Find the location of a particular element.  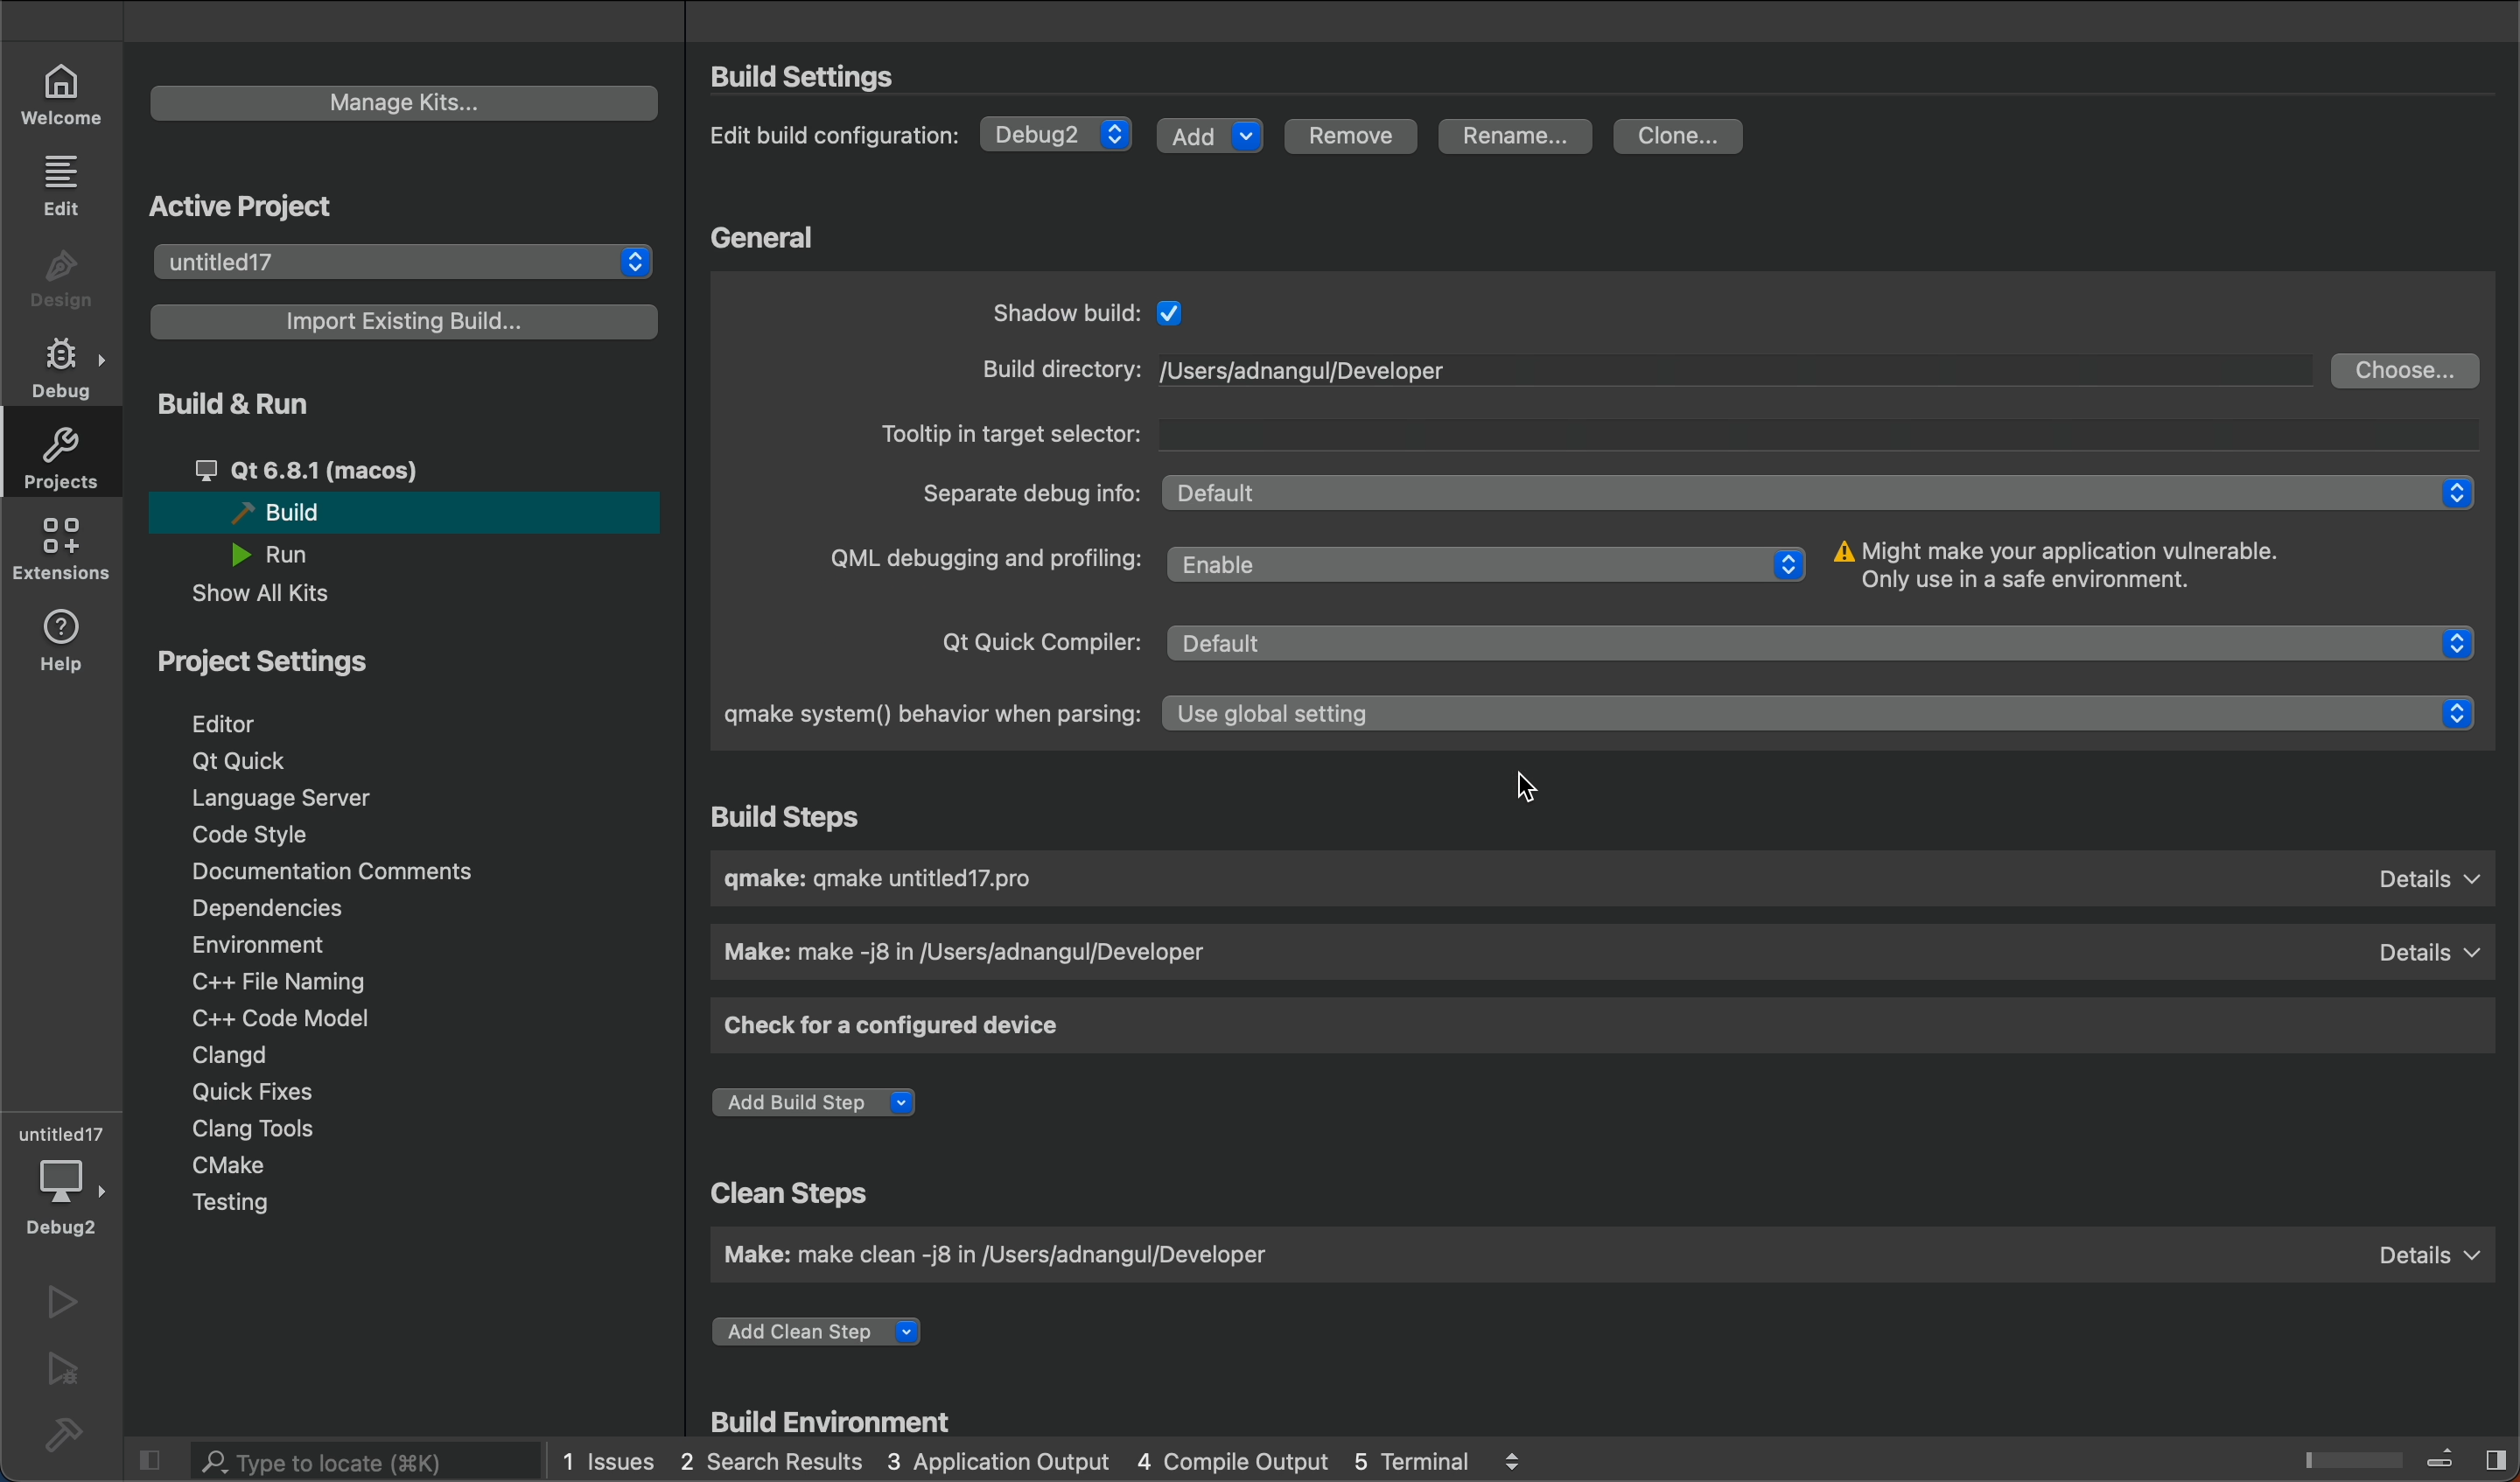

quick fixes is located at coordinates (267, 1089).